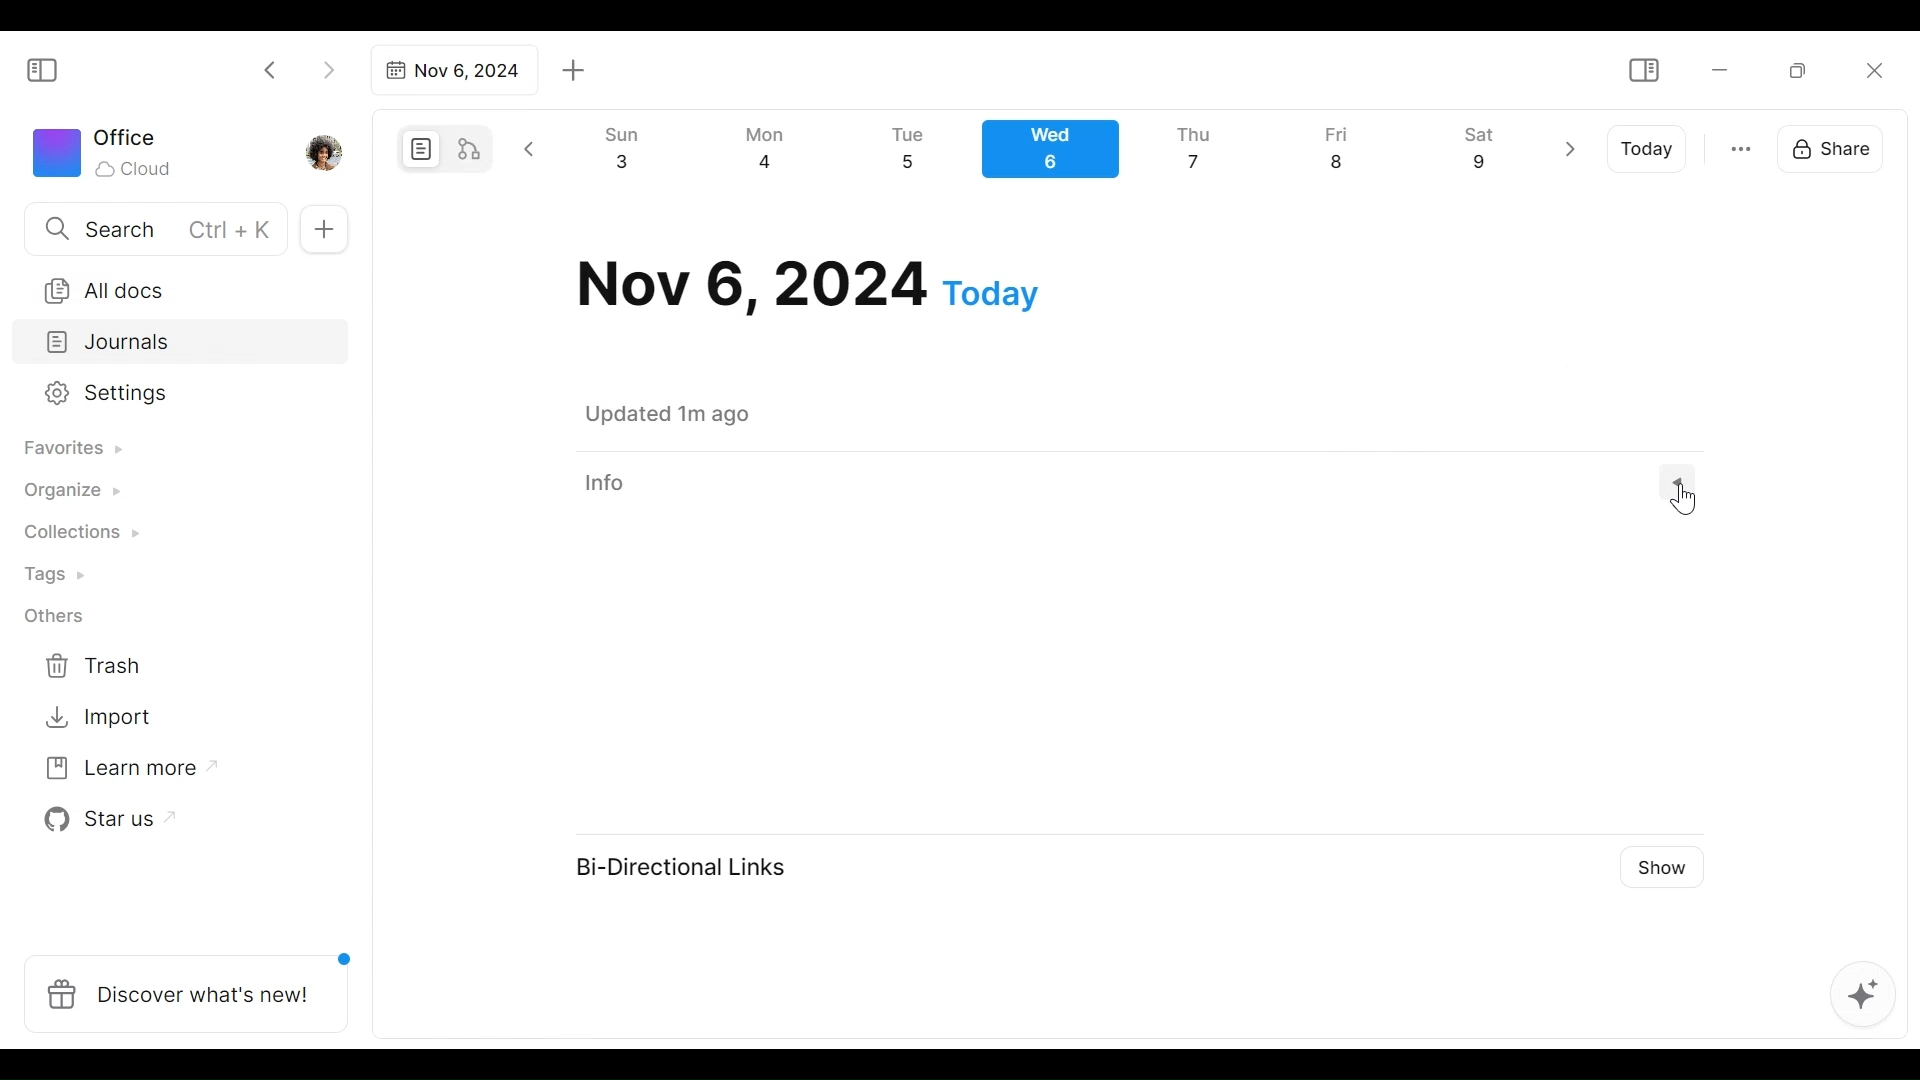 The height and width of the screenshot is (1080, 1920). Describe the element at coordinates (1059, 154) in the screenshot. I see `Calendar` at that location.